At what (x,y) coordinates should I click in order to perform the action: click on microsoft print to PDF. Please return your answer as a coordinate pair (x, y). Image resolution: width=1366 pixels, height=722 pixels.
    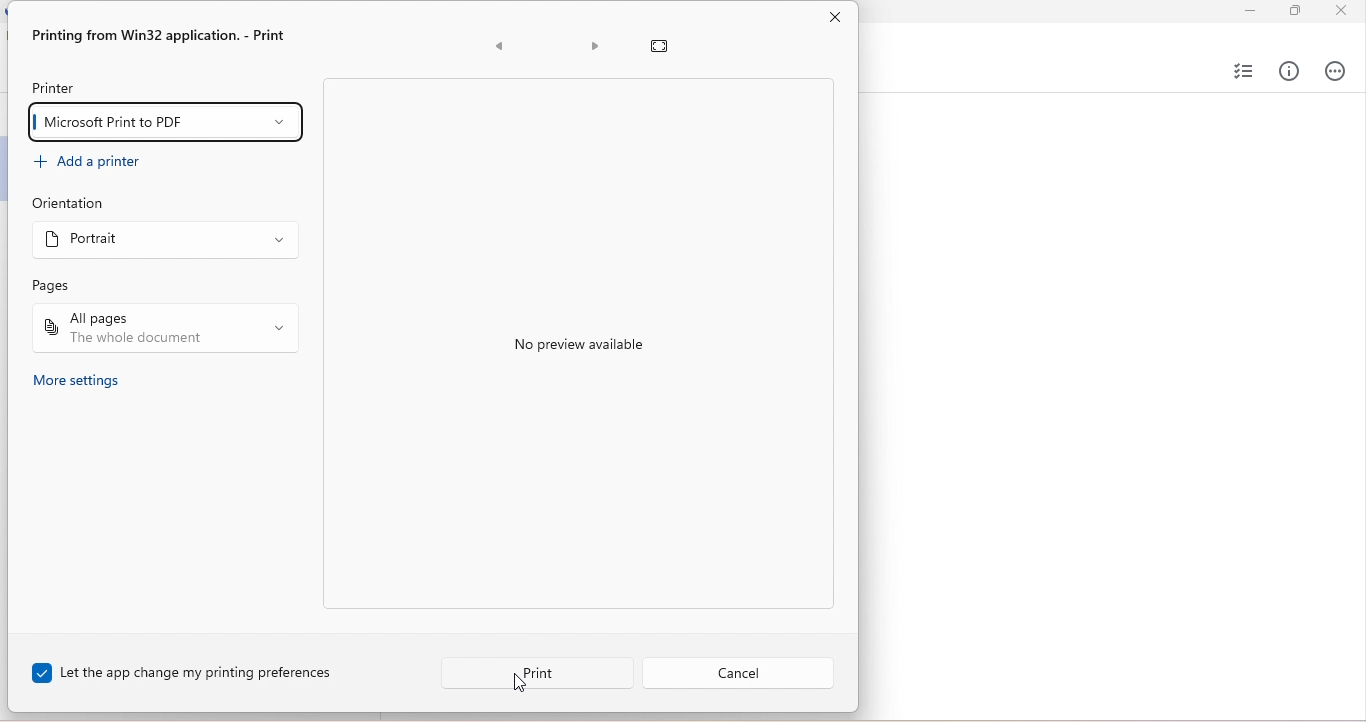
    Looking at the image, I should click on (166, 122).